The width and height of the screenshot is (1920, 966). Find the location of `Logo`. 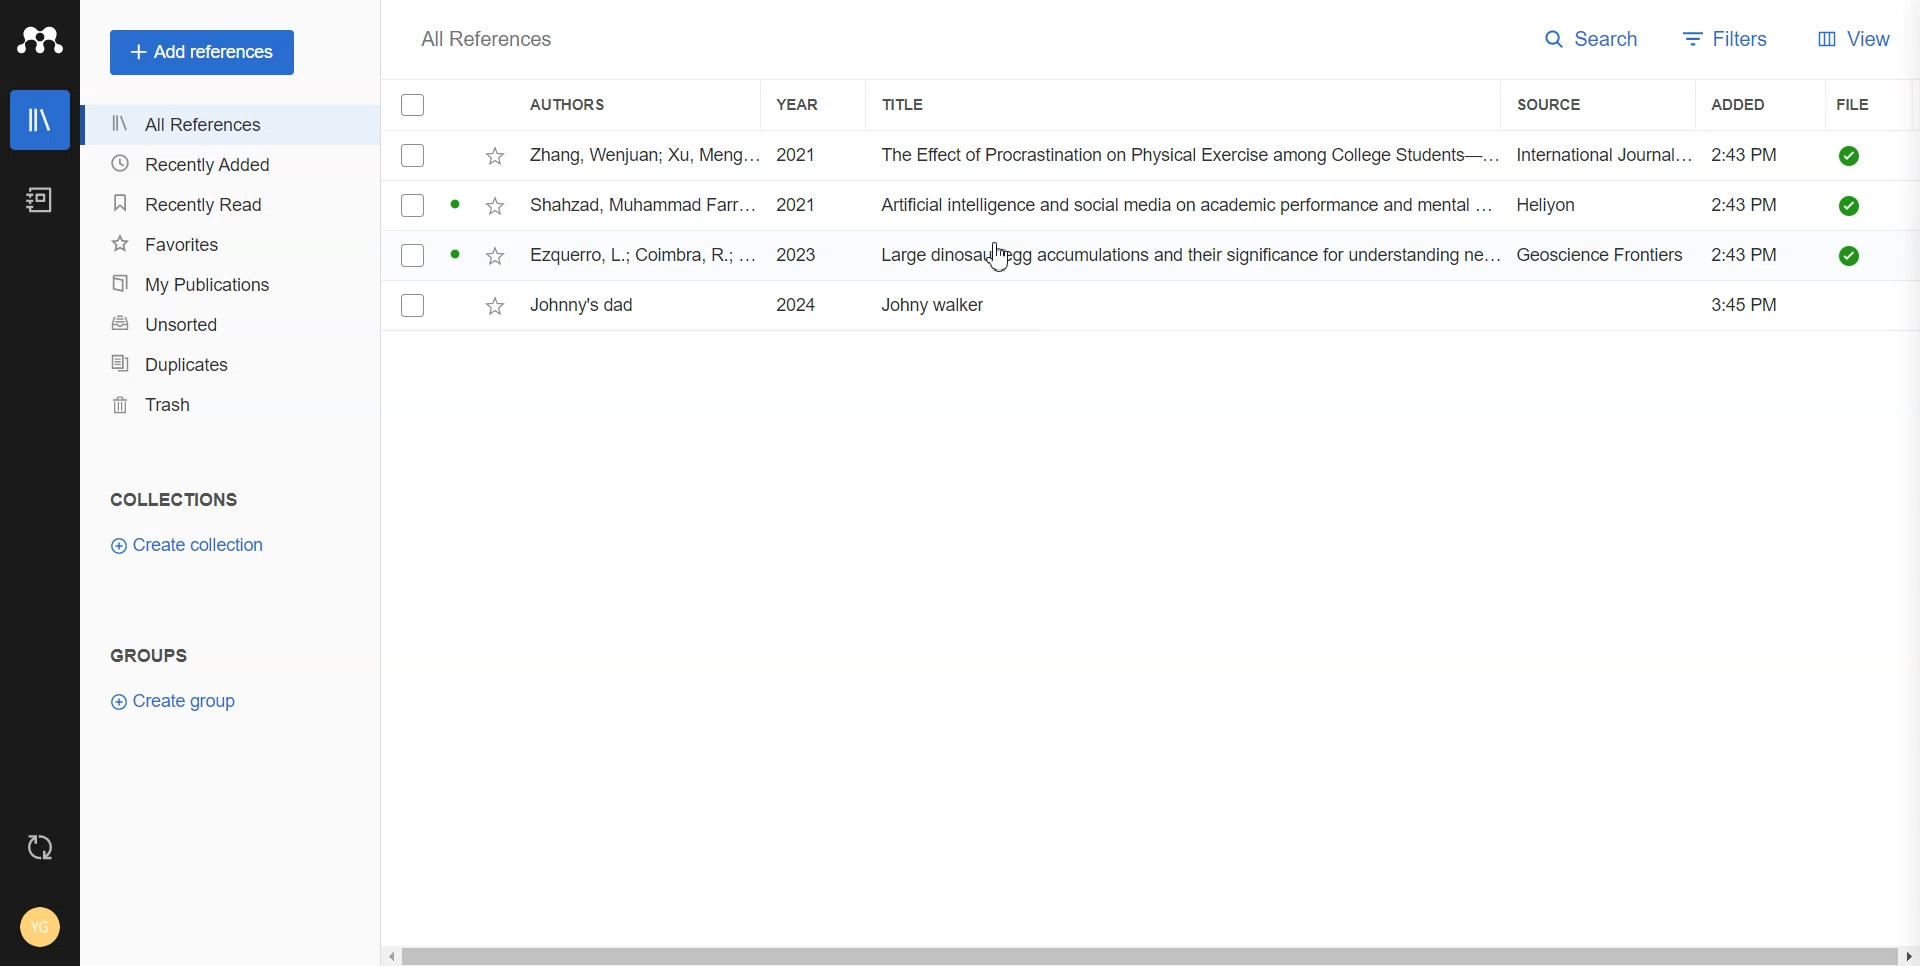

Logo is located at coordinates (40, 40).